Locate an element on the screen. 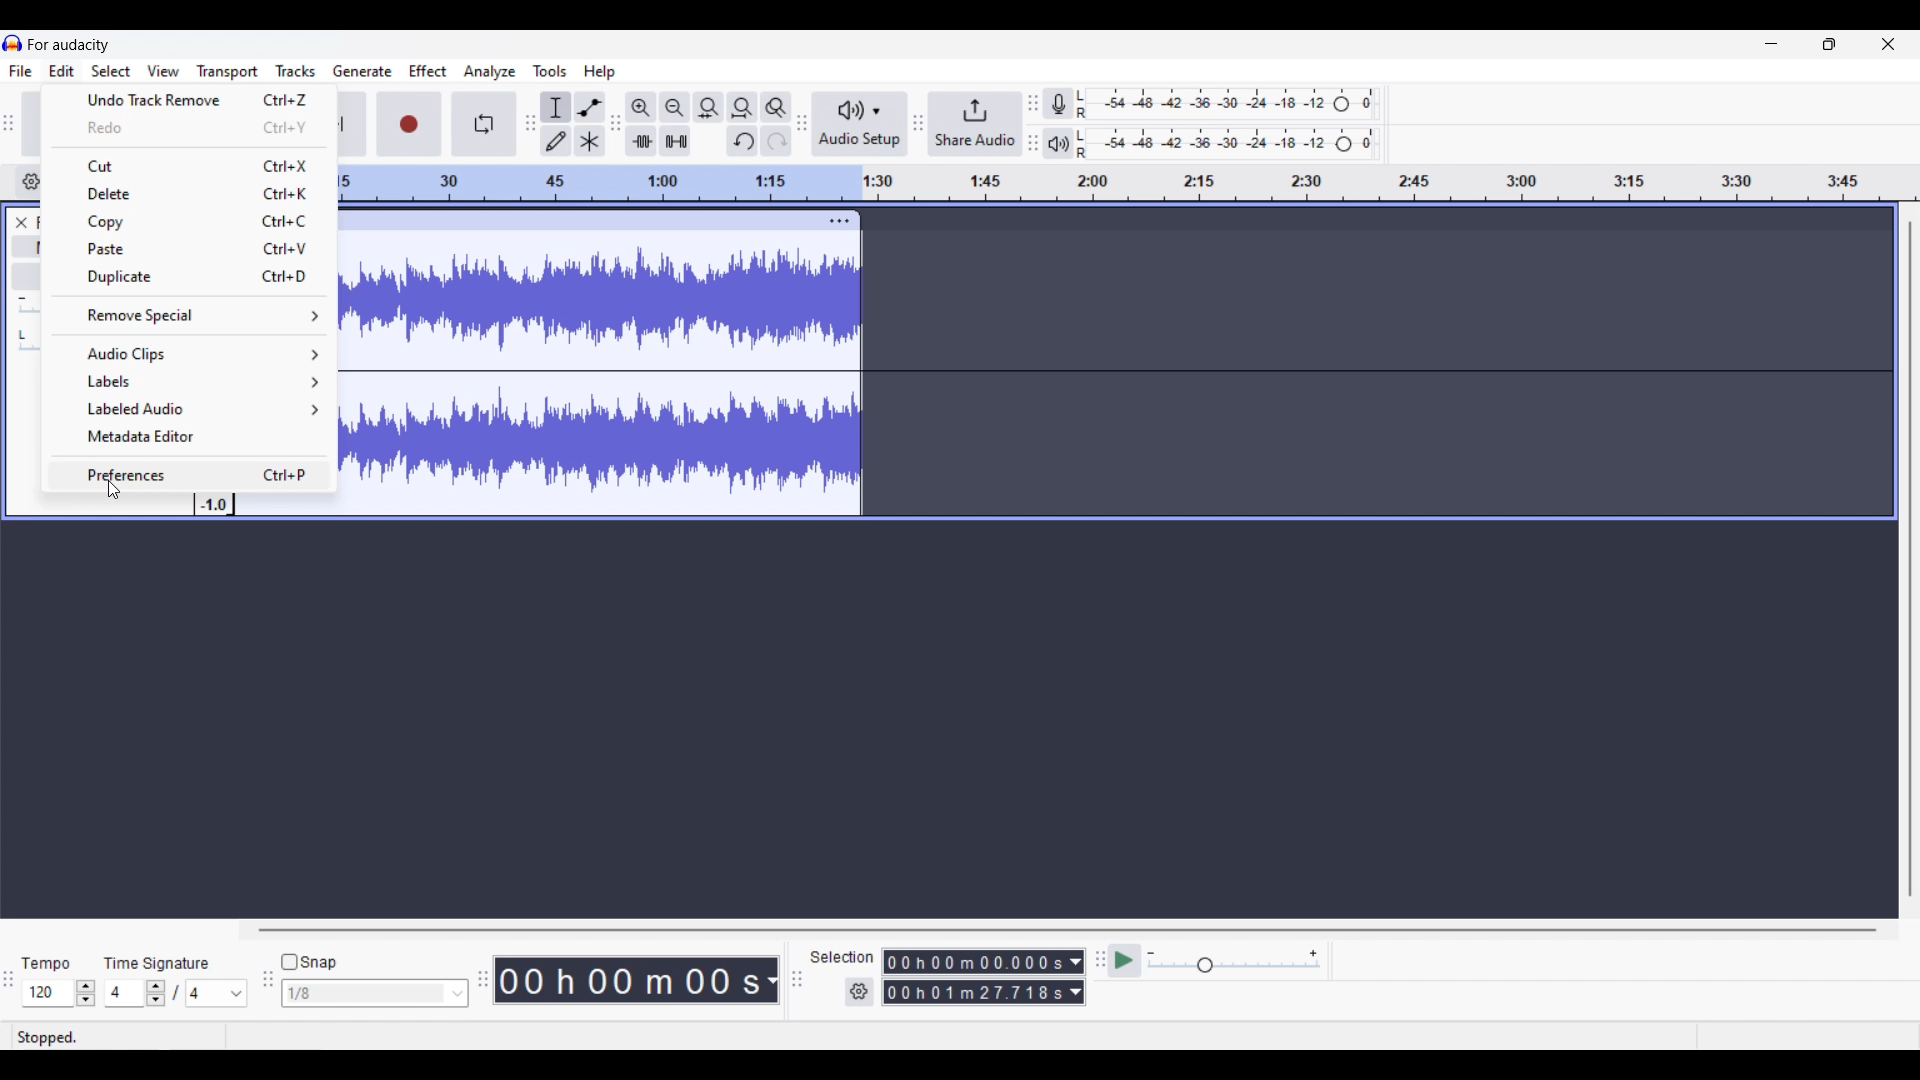  Duplicate is located at coordinates (190, 278).